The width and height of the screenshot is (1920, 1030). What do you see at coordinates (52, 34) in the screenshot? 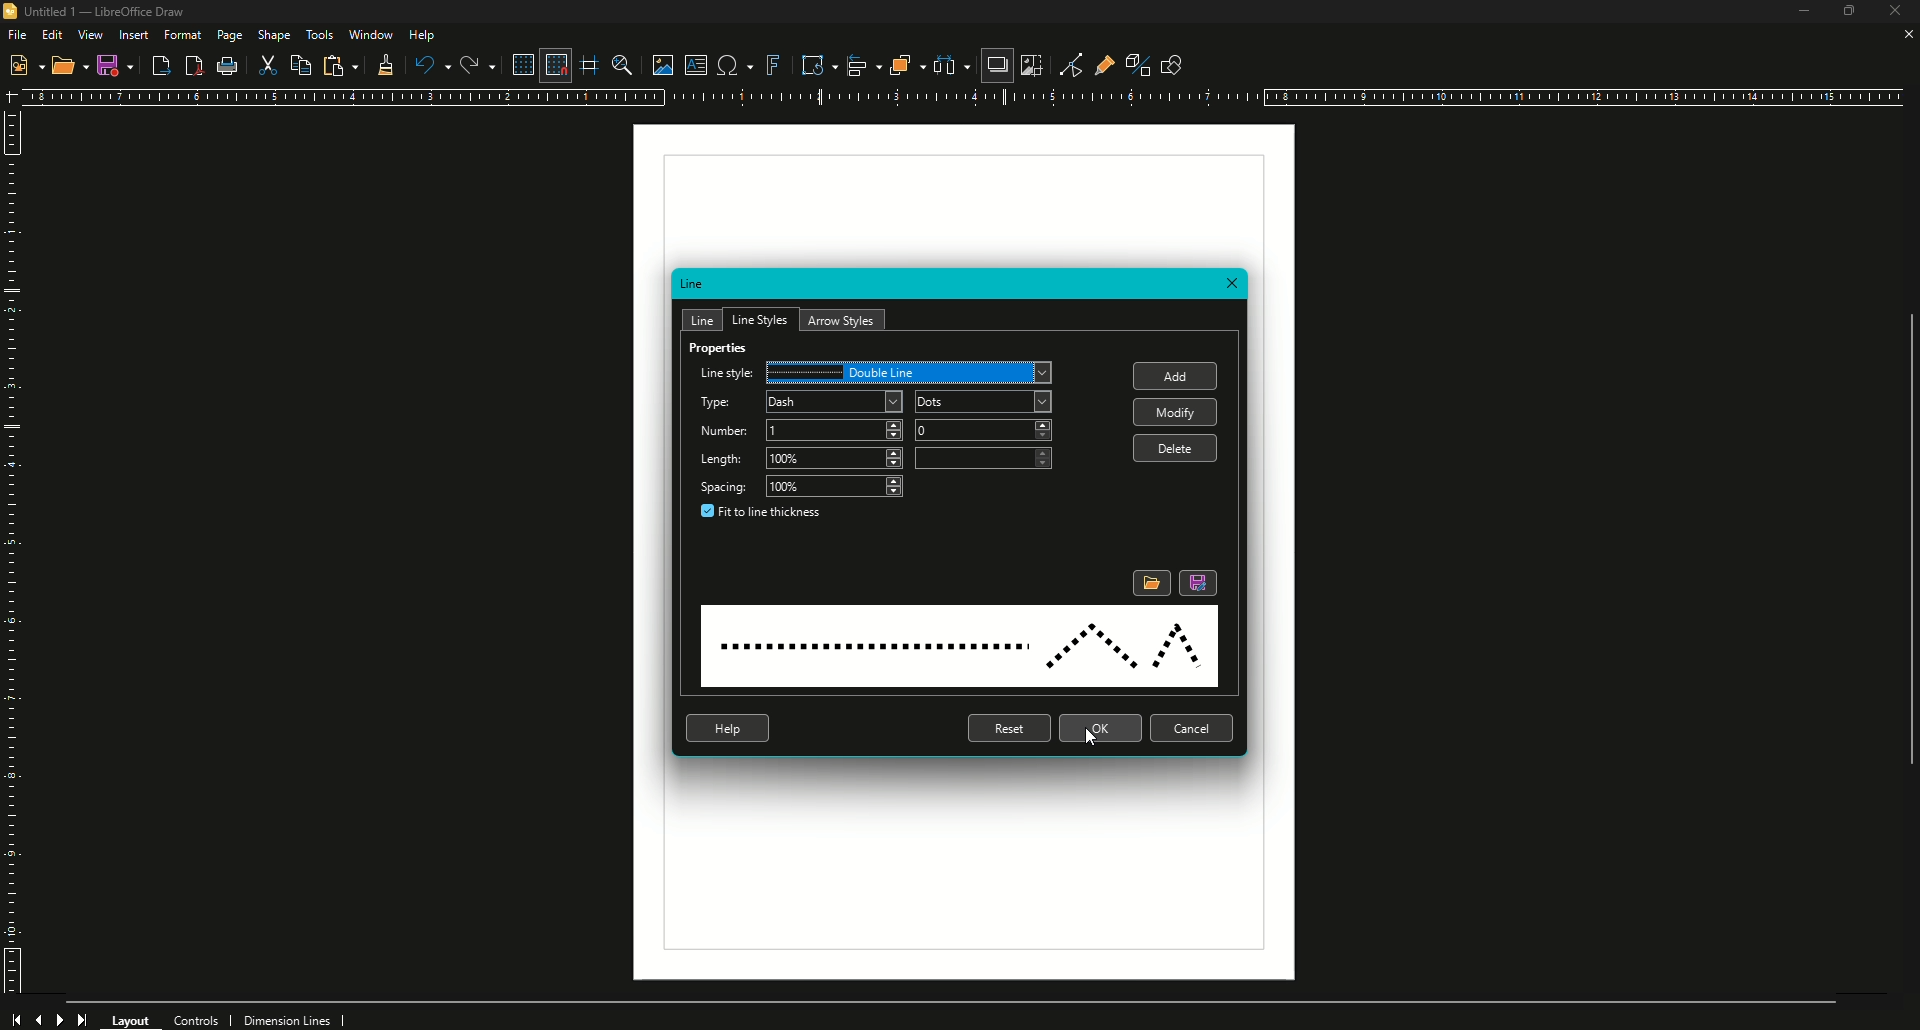
I see `Edit` at bounding box center [52, 34].